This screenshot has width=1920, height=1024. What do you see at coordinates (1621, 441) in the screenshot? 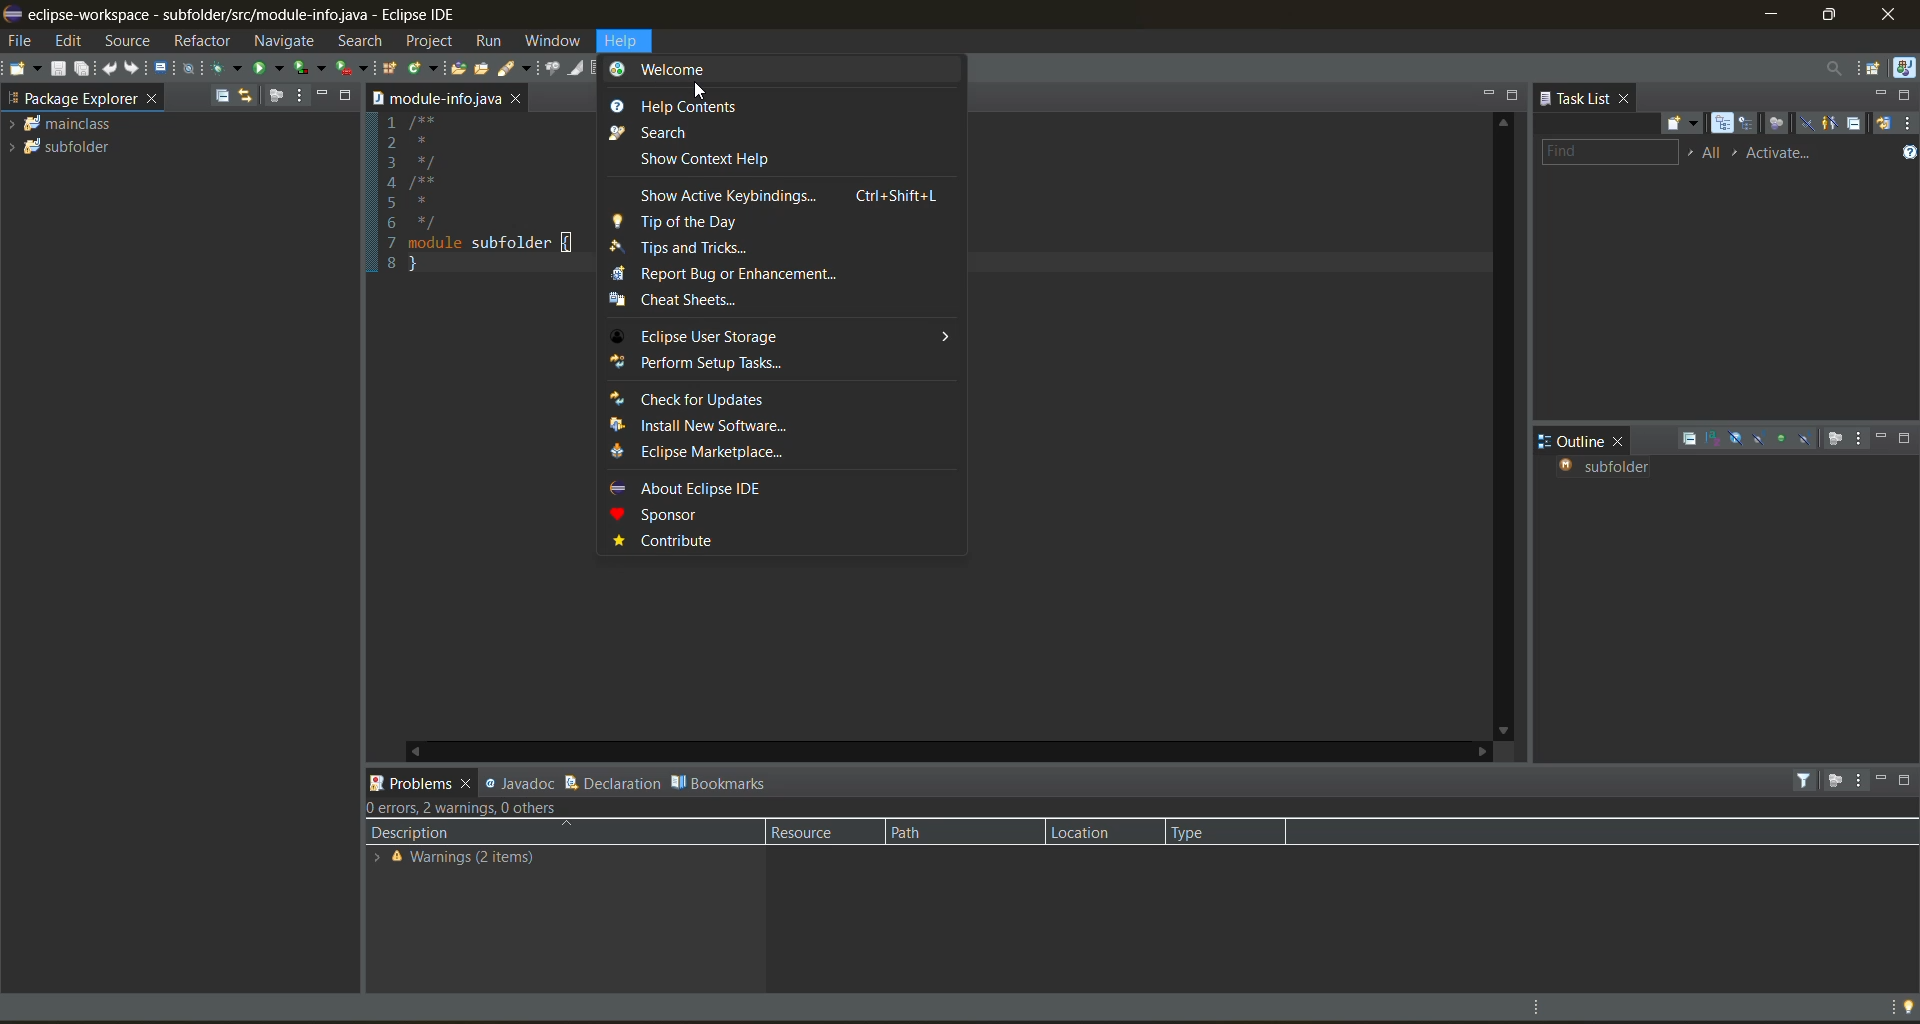
I see `close` at bounding box center [1621, 441].